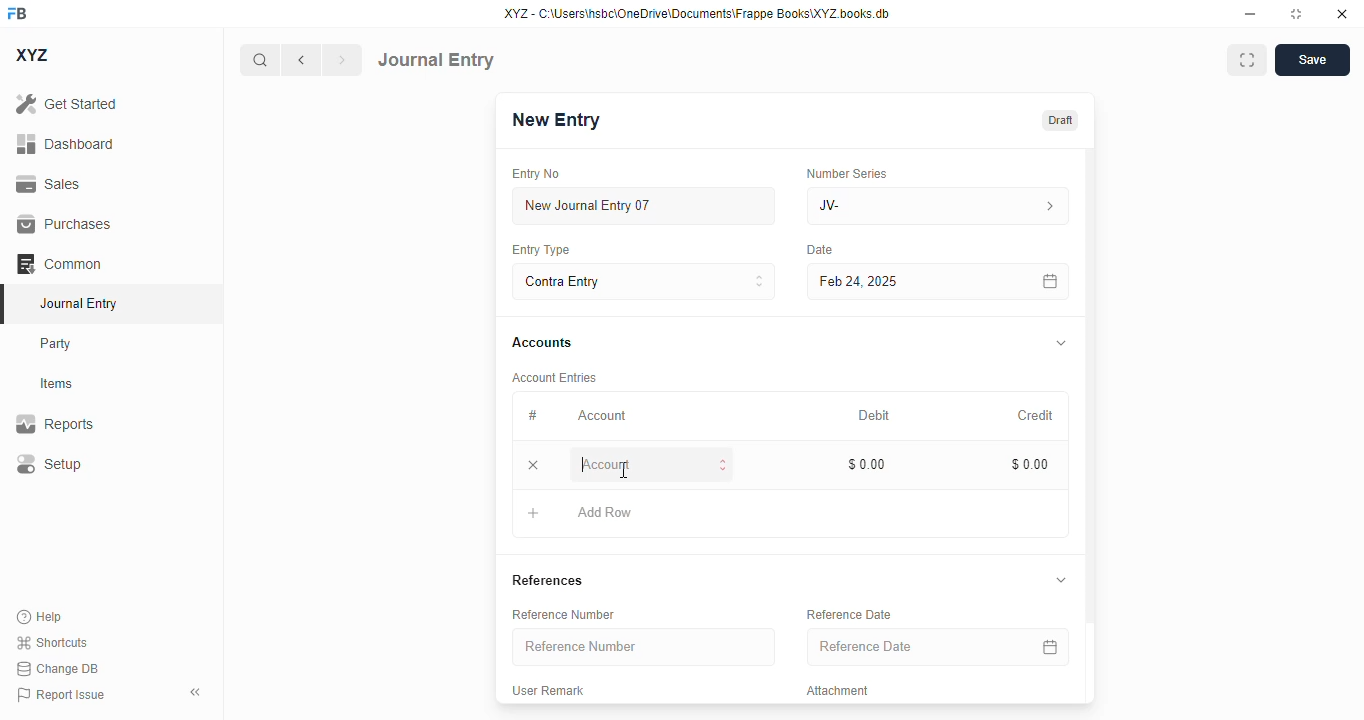 The height and width of the screenshot is (720, 1364). Describe the element at coordinates (542, 250) in the screenshot. I see `entry type` at that location.